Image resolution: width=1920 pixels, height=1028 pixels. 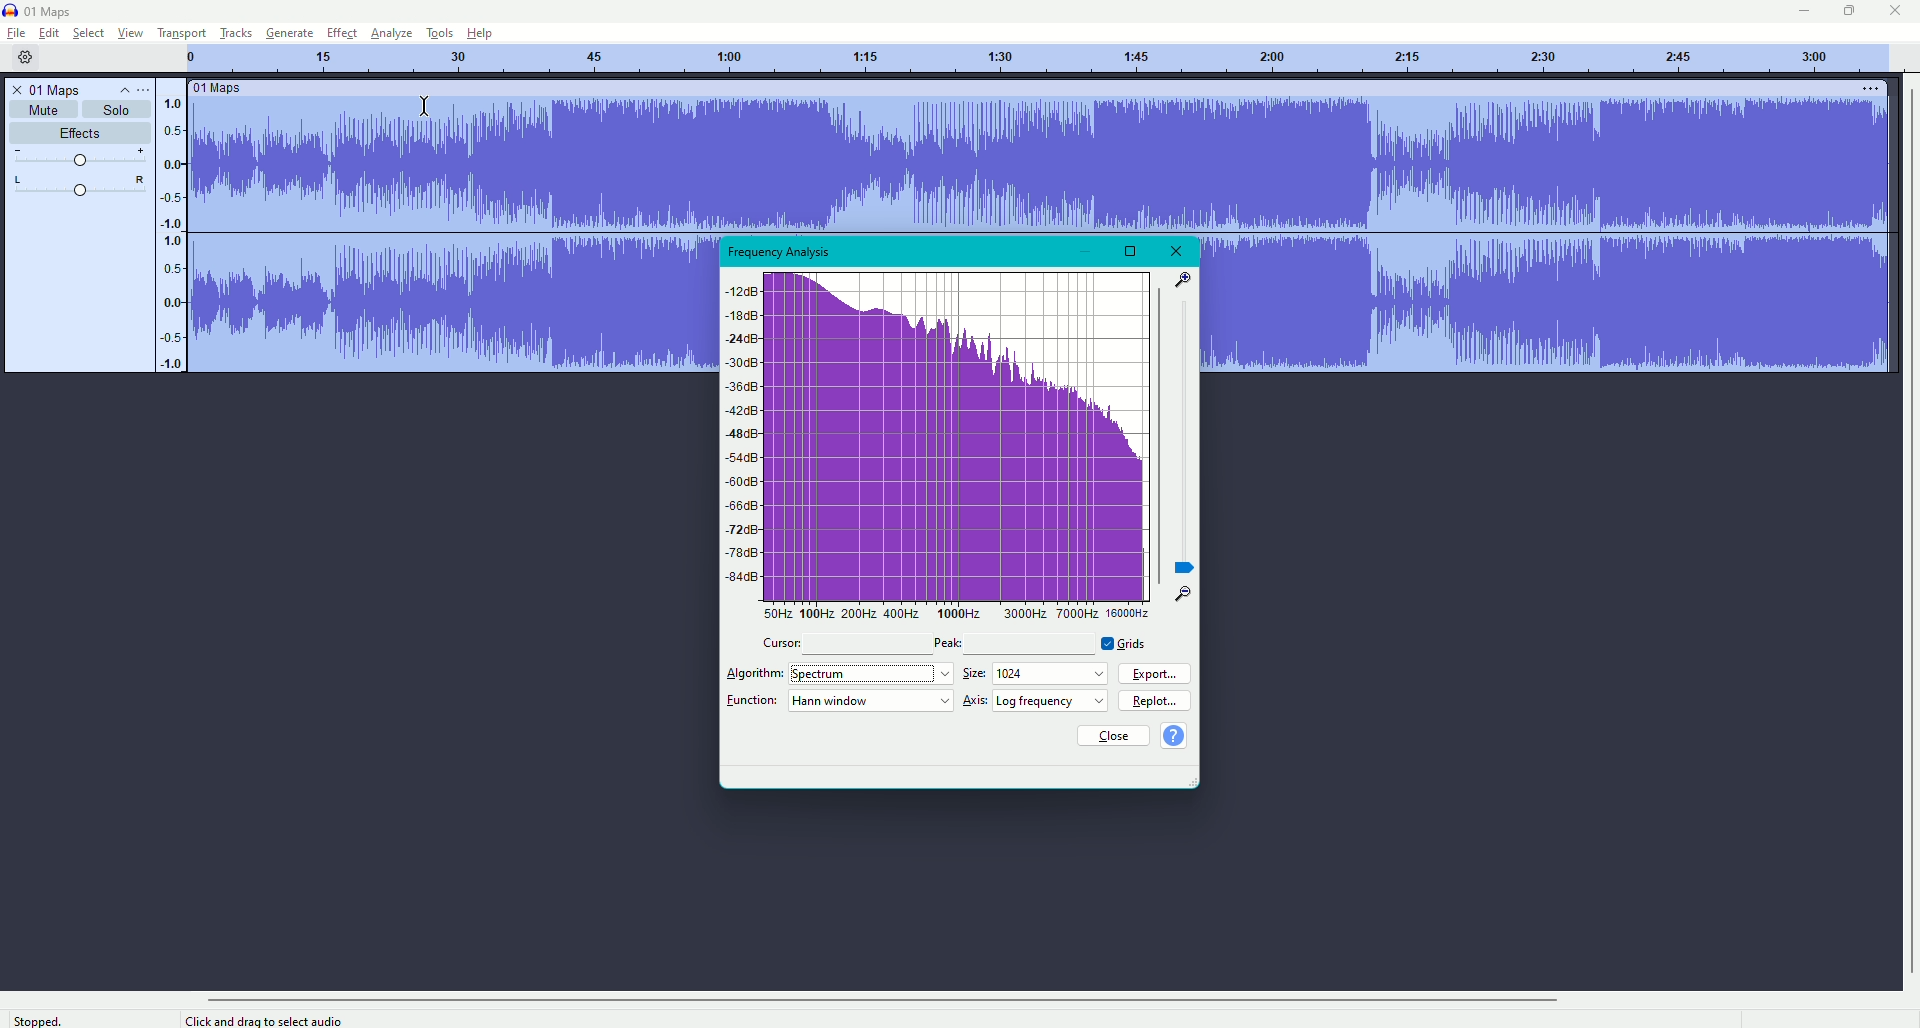 What do you see at coordinates (1156, 674) in the screenshot?
I see `Export` at bounding box center [1156, 674].